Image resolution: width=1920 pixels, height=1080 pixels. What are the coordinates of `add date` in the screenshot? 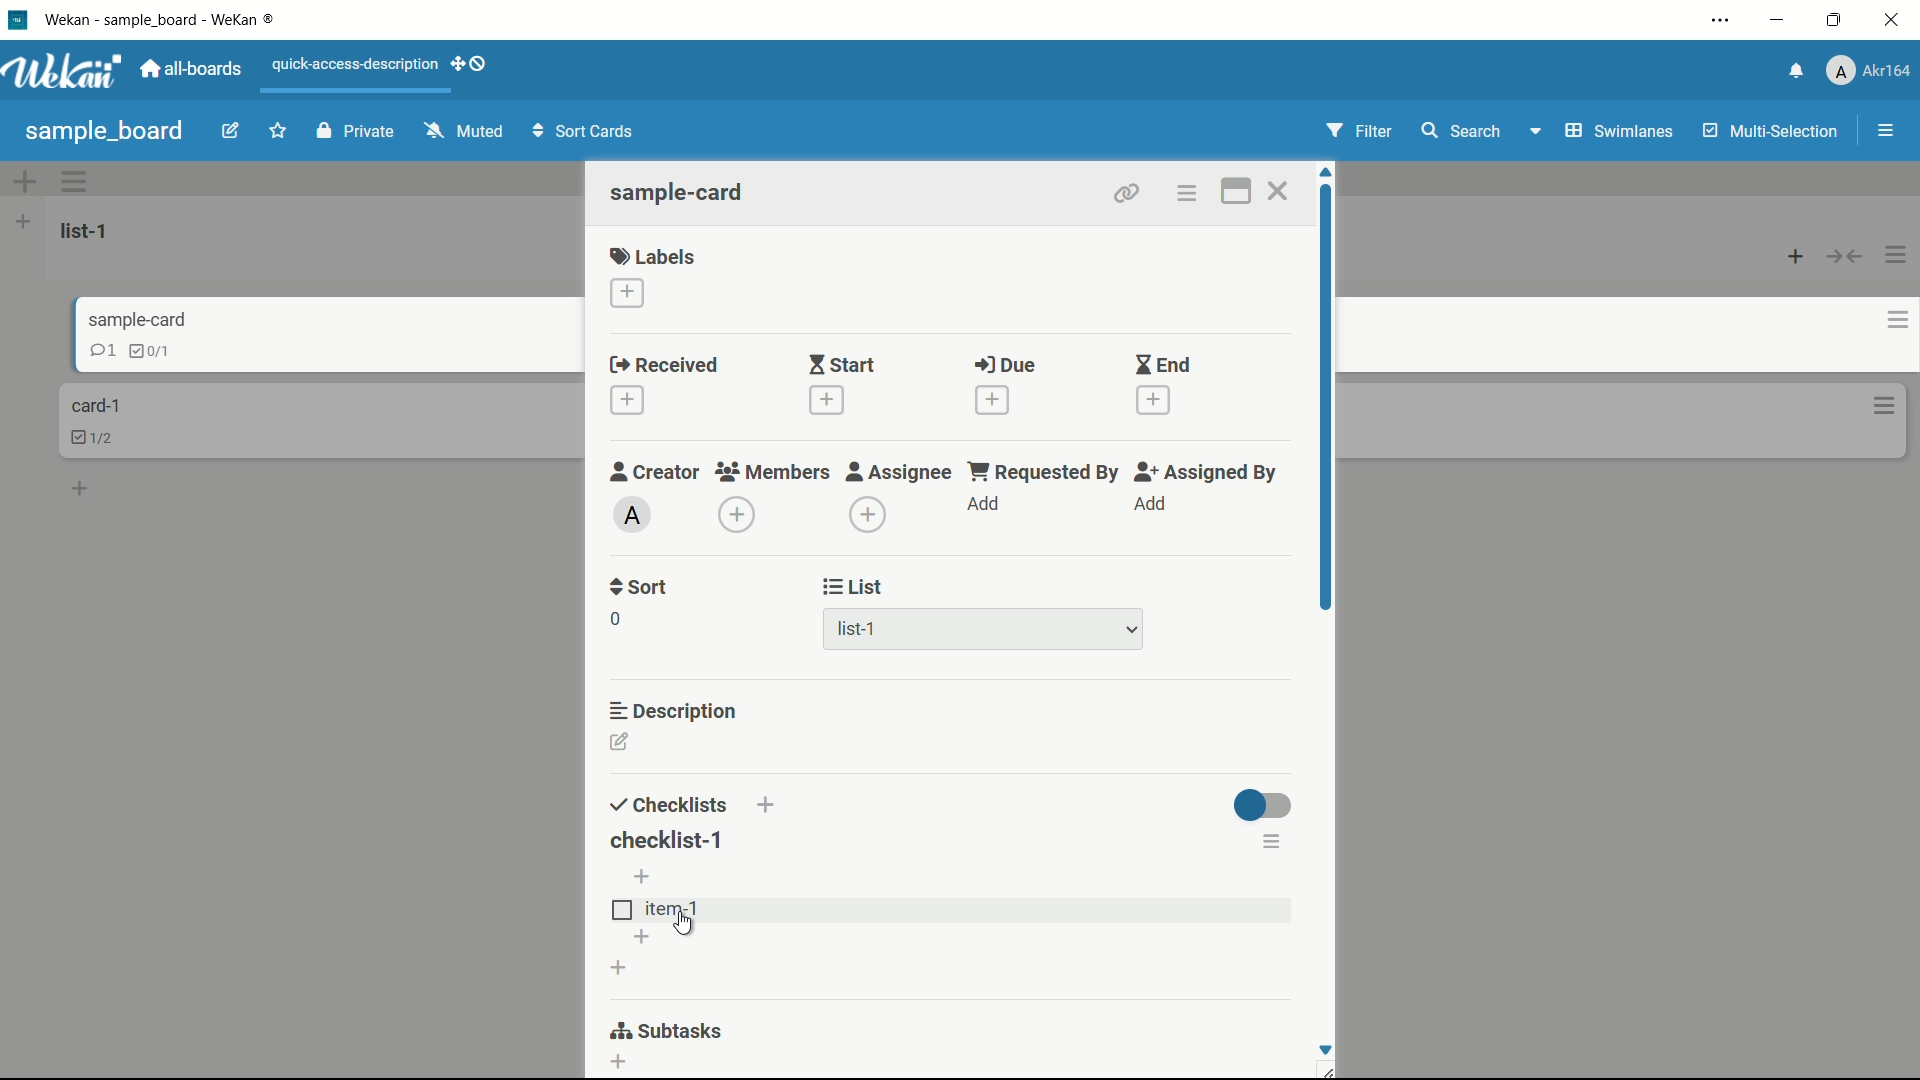 It's located at (994, 400).